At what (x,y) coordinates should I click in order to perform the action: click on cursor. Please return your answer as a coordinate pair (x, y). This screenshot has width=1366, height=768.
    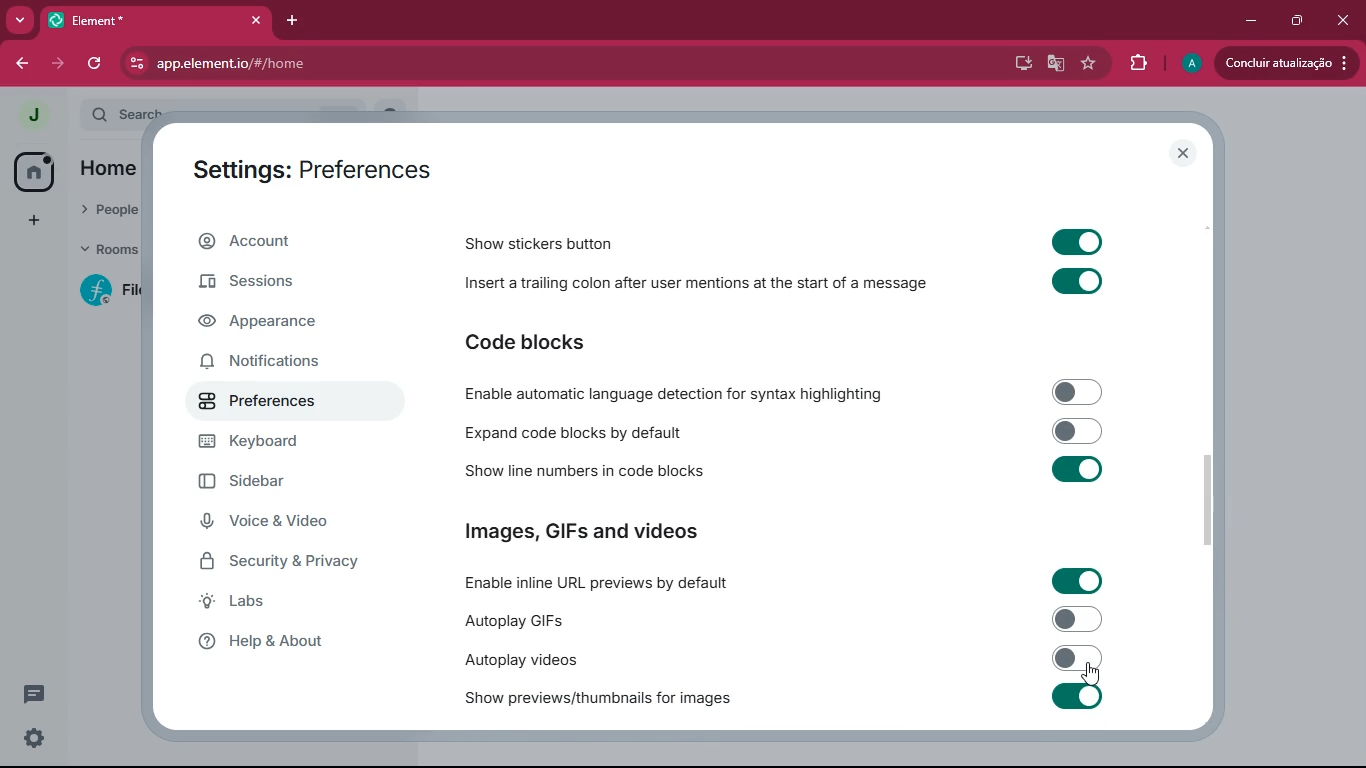
    Looking at the image, I should click on (1090, 675).